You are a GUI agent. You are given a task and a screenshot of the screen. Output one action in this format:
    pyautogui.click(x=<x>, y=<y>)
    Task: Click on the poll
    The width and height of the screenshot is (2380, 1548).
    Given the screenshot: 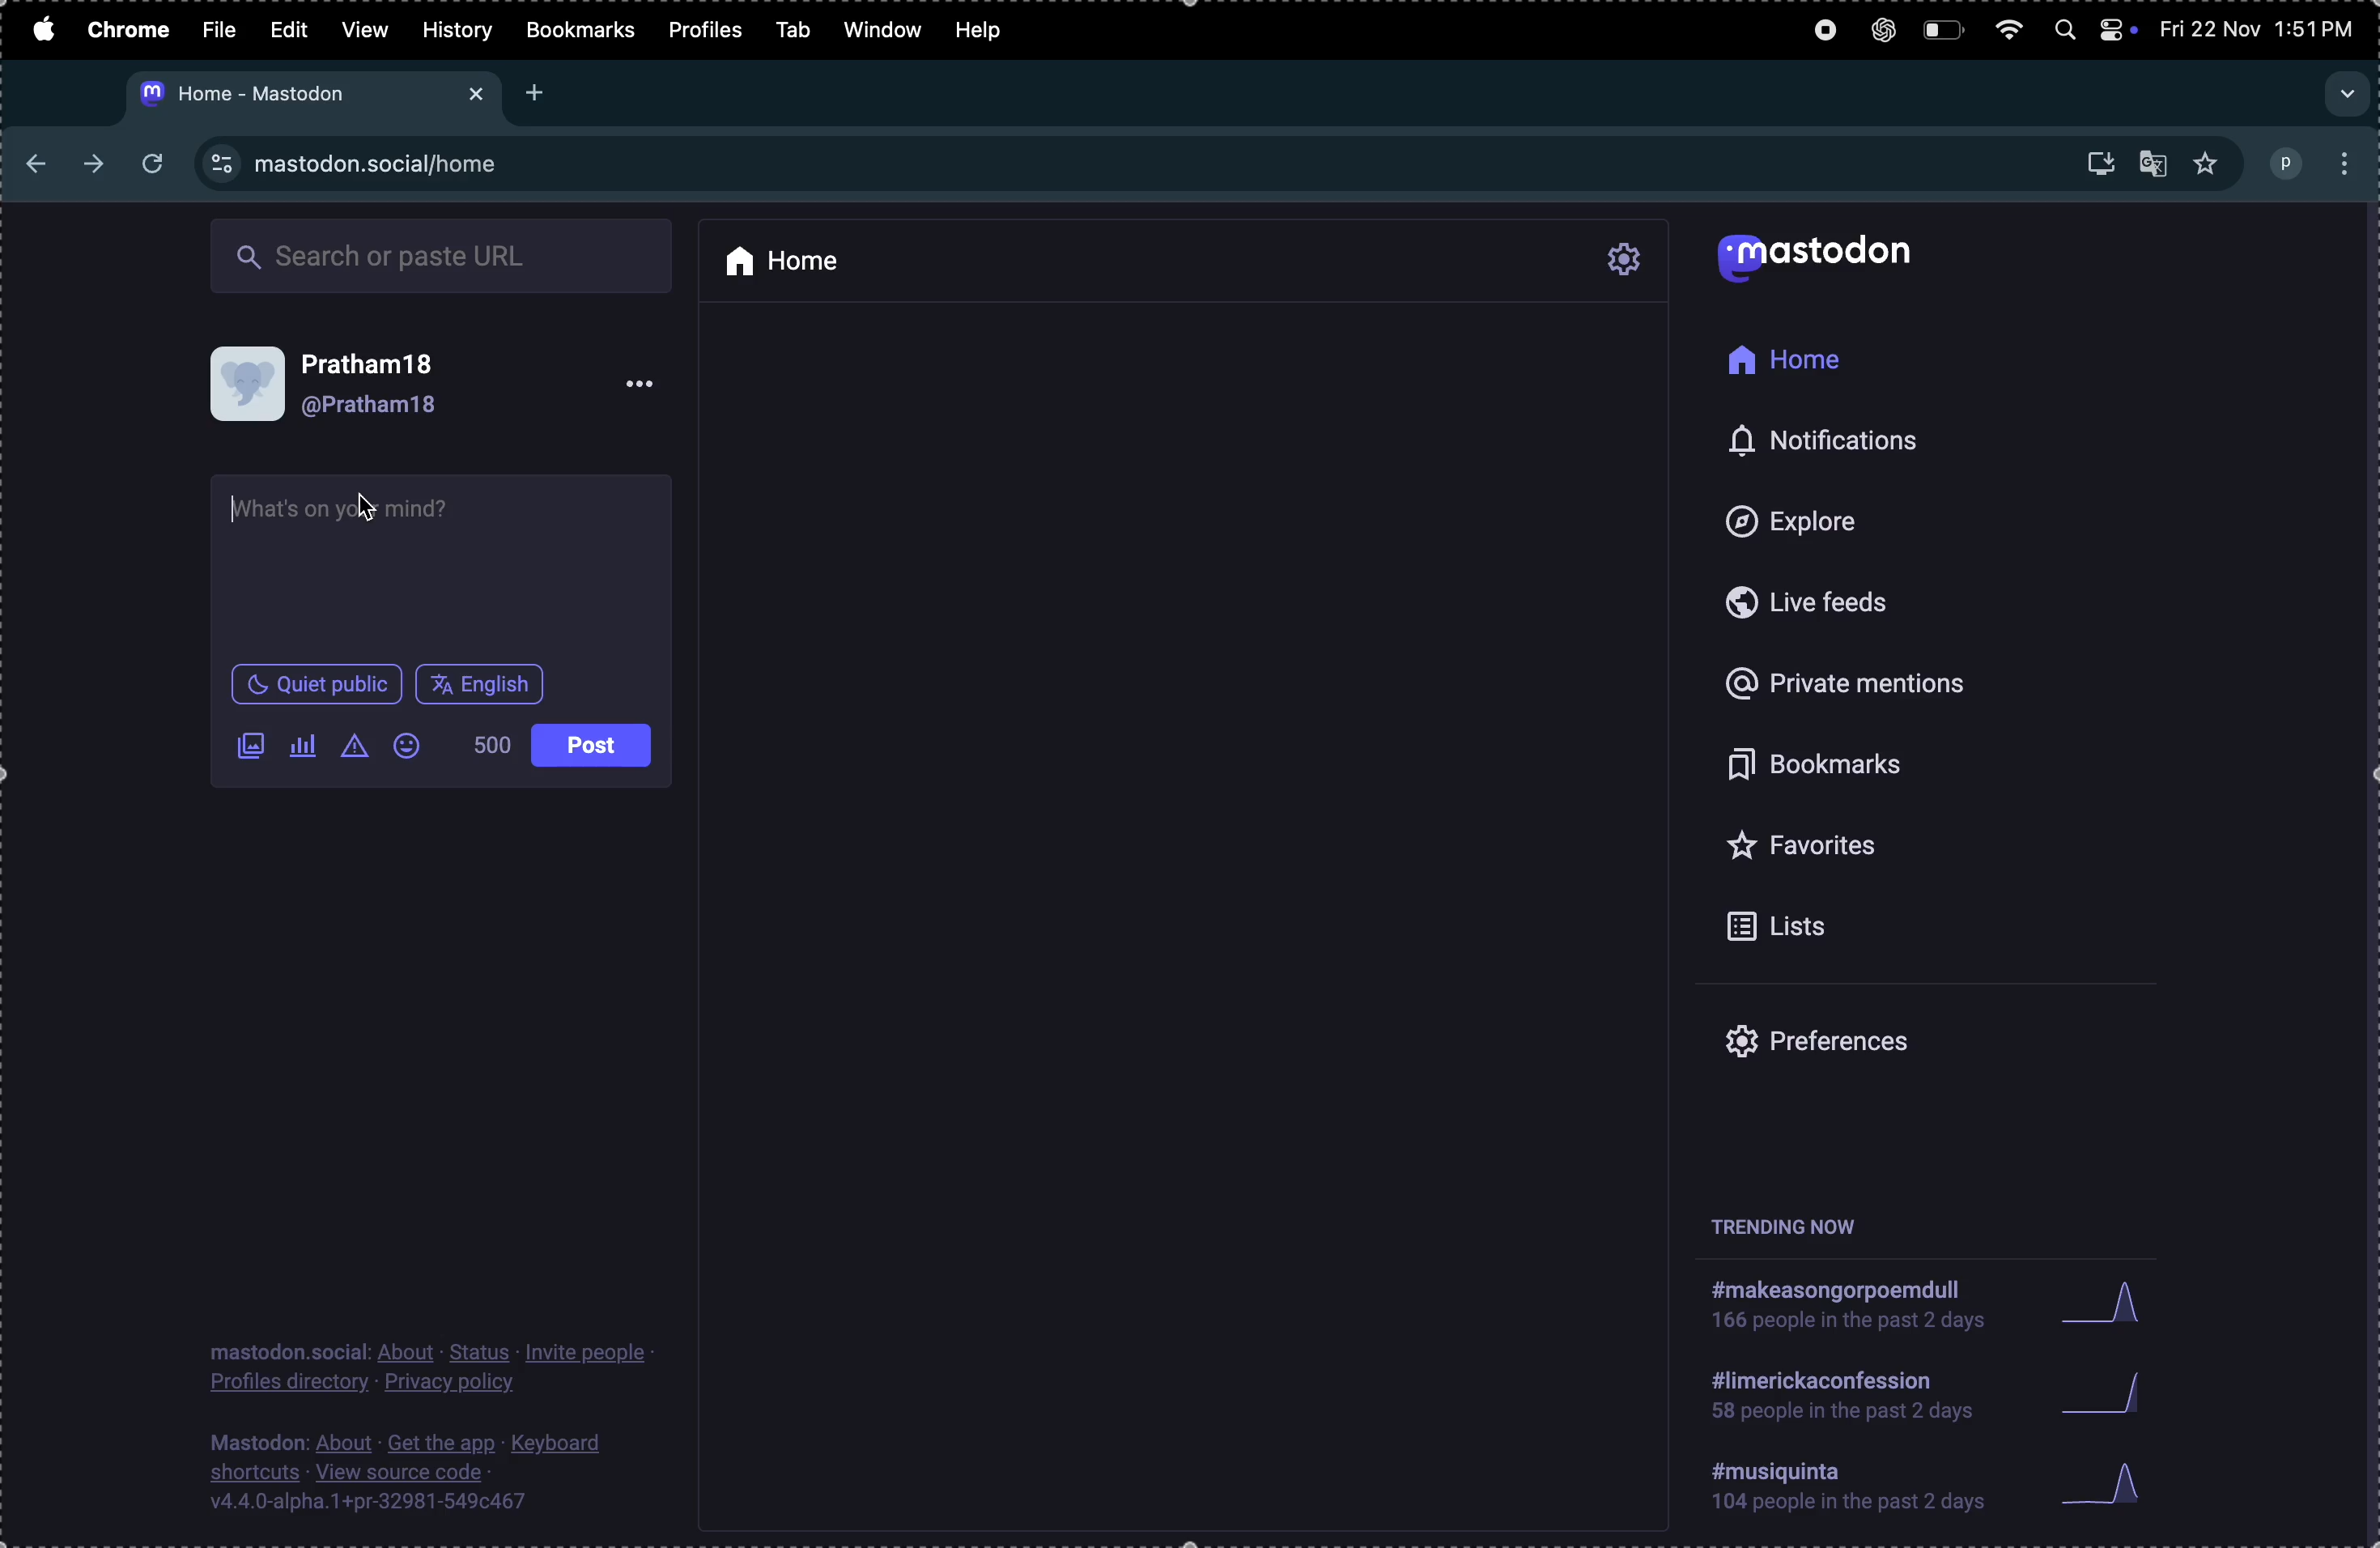 What is the action you would take?
    pyautogui.click(x=297, y=746)
    